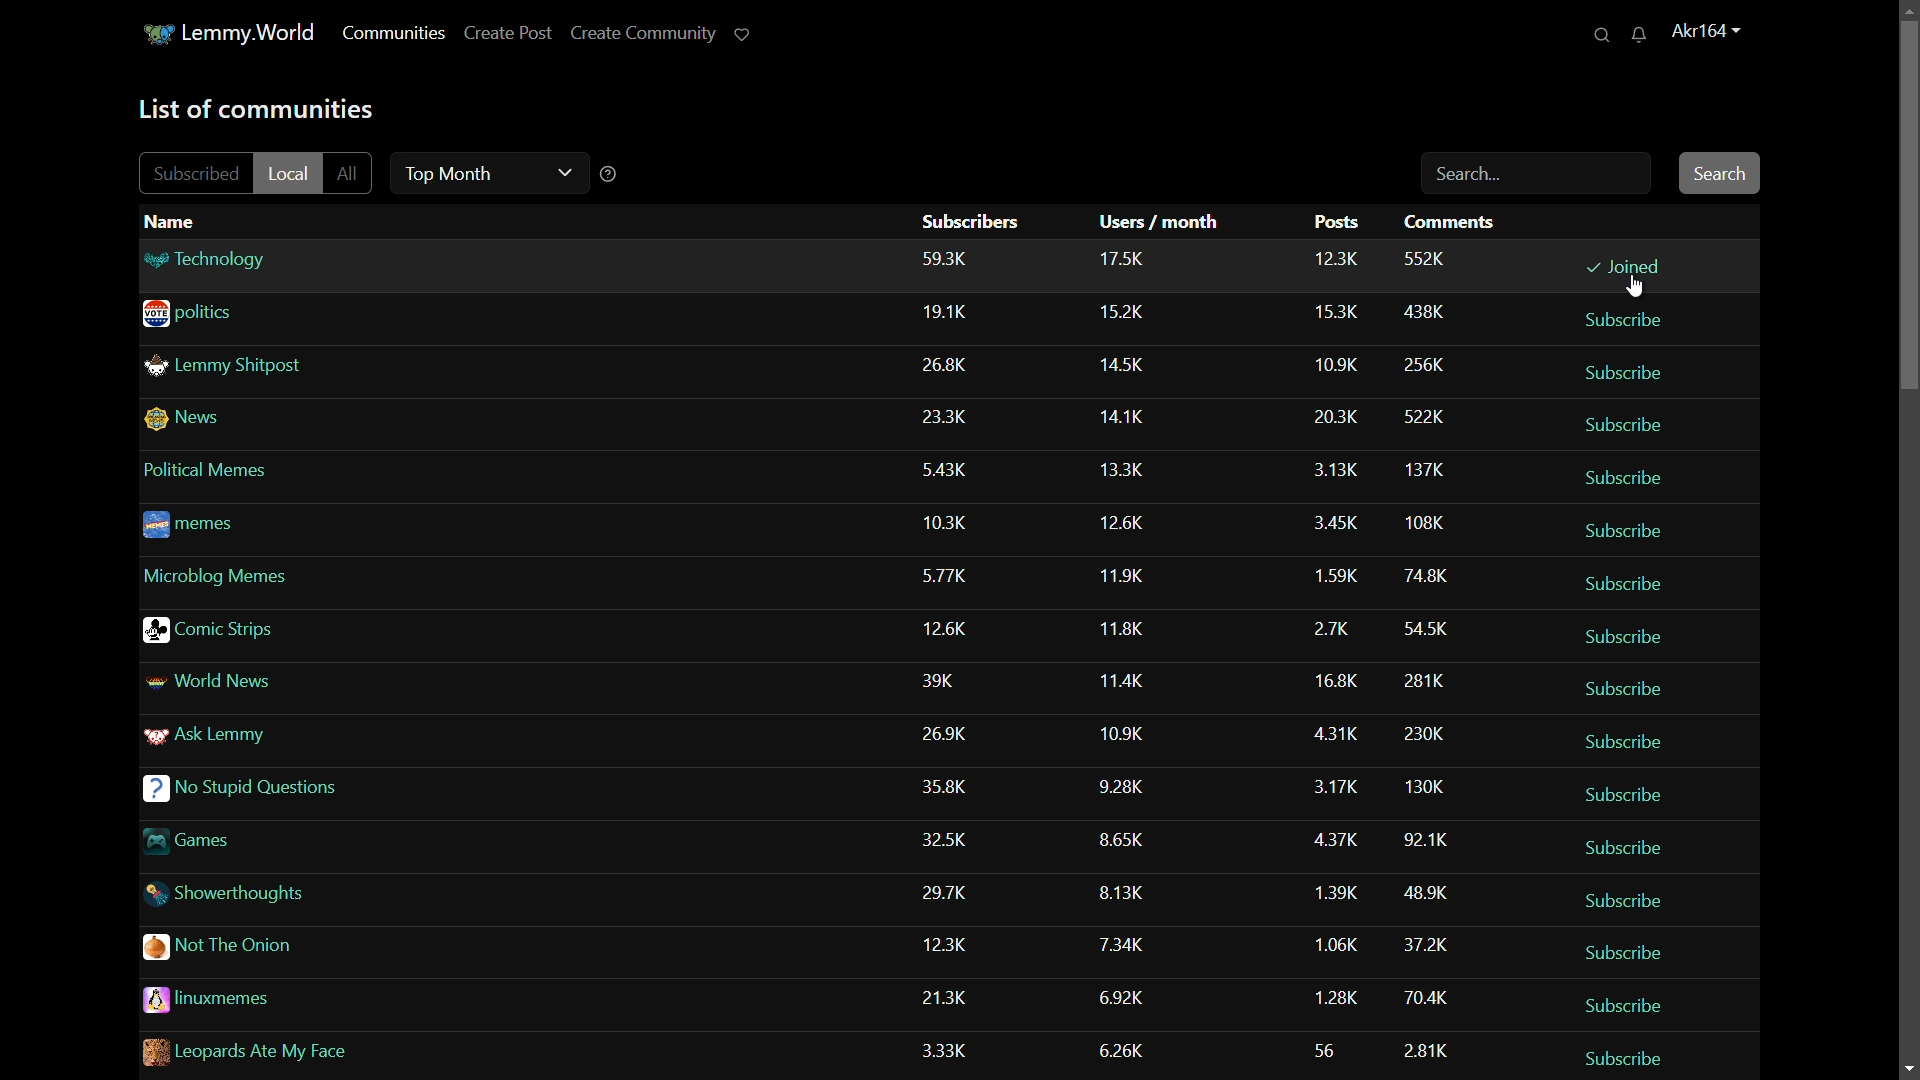 Image resolution: width=1920 pixels, height=1080 pixels. I want to click on username, so click(1714, 32).